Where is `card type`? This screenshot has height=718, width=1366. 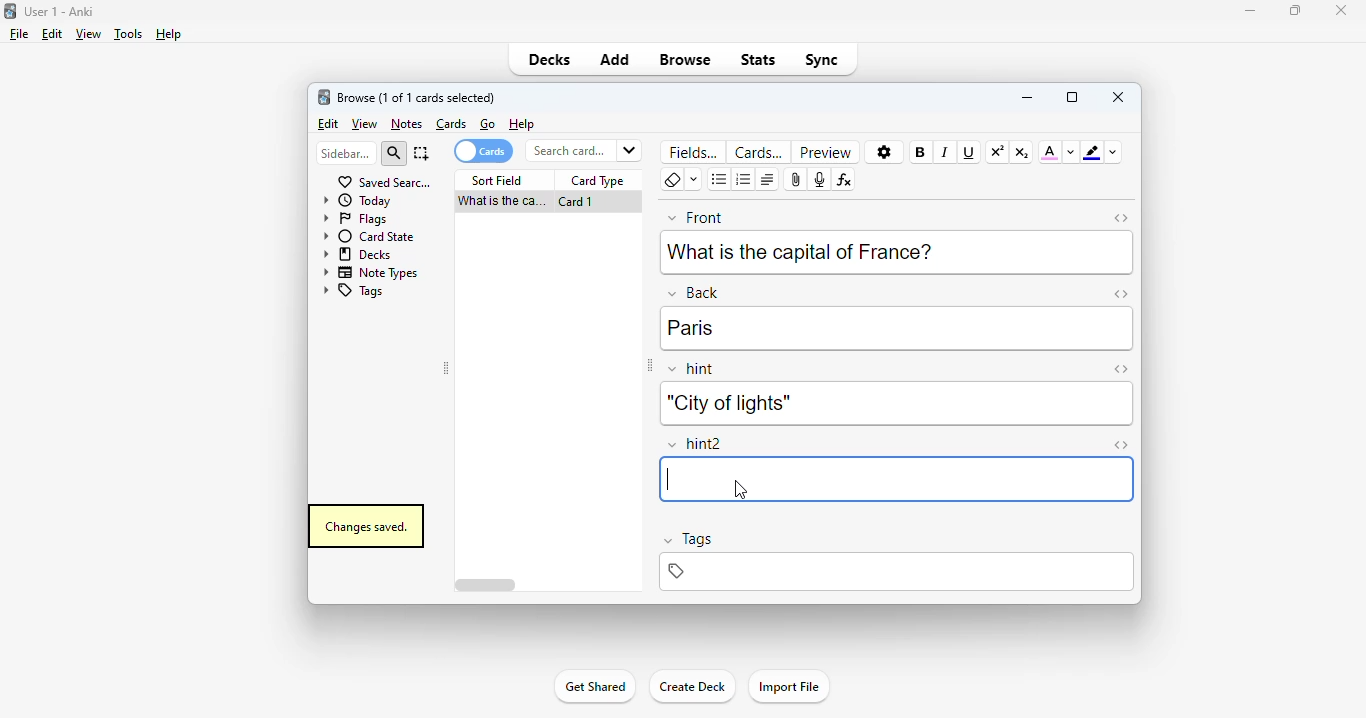 card type is located at coordinates (598, 181).